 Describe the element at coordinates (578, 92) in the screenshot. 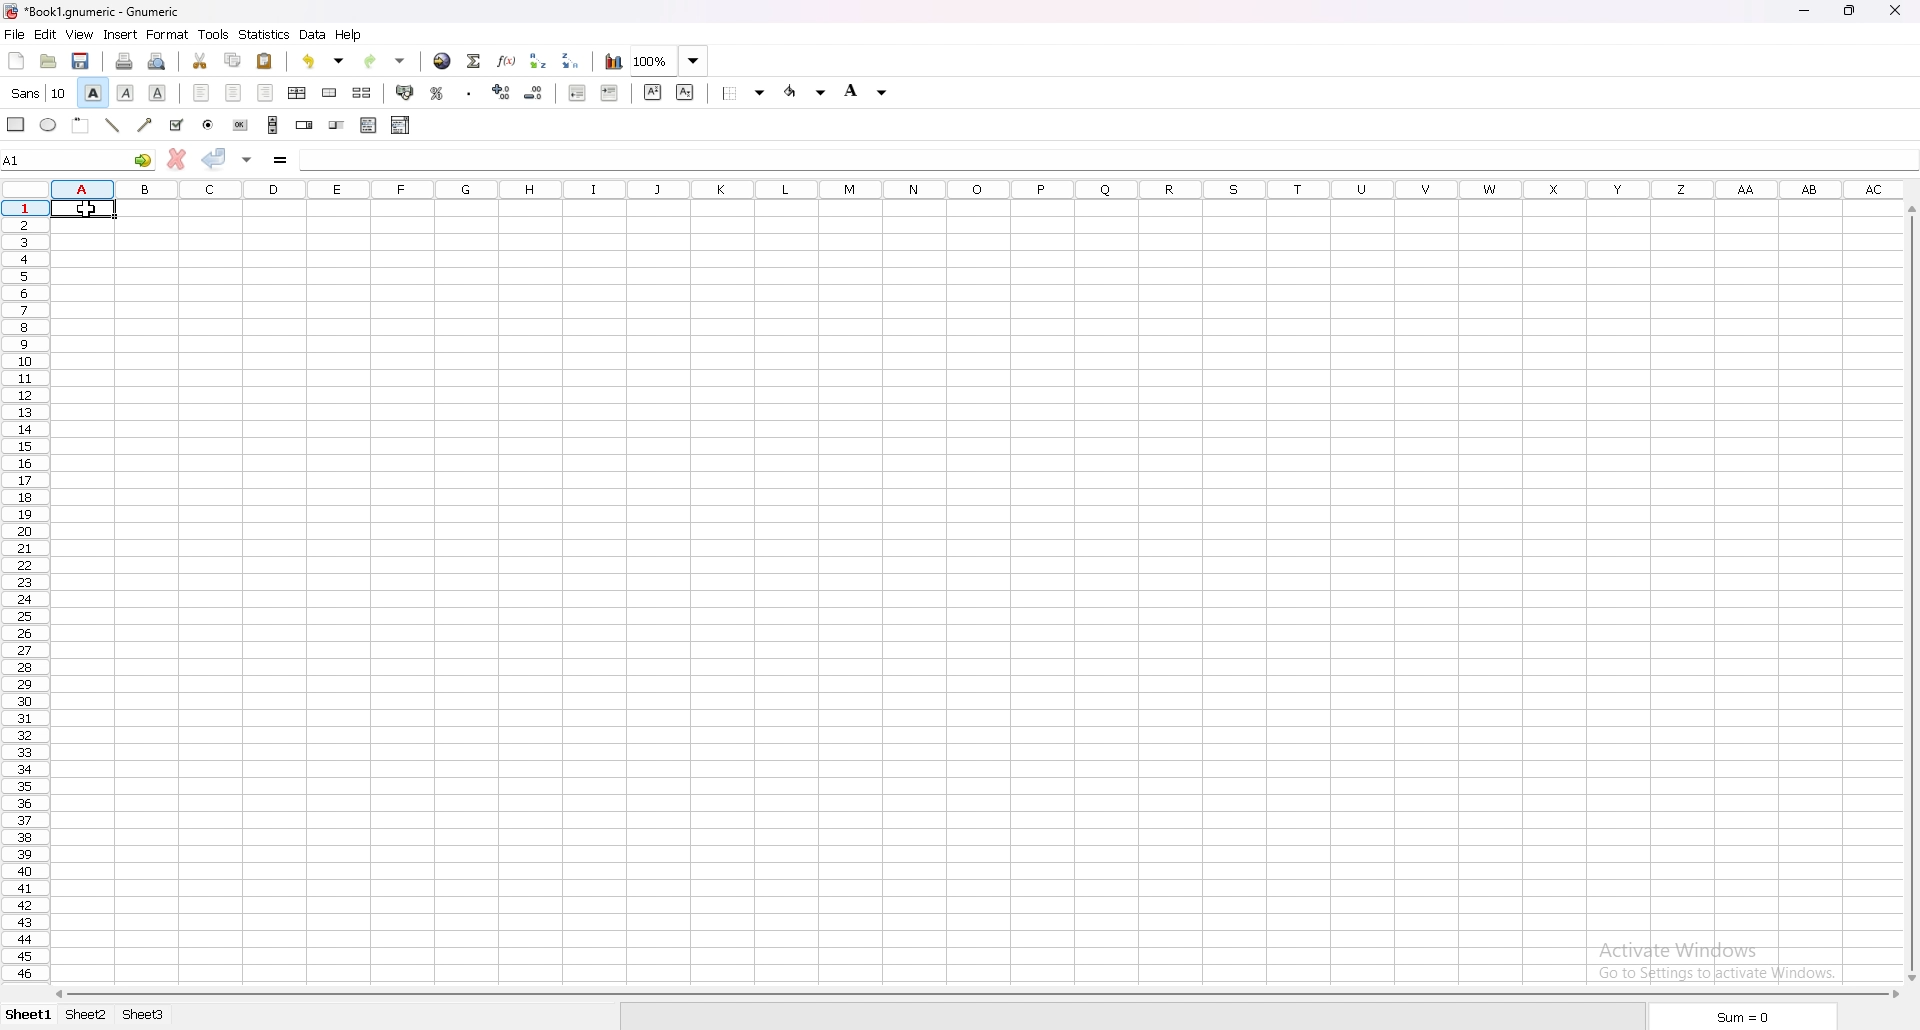

I see `decrease indent` at that location.